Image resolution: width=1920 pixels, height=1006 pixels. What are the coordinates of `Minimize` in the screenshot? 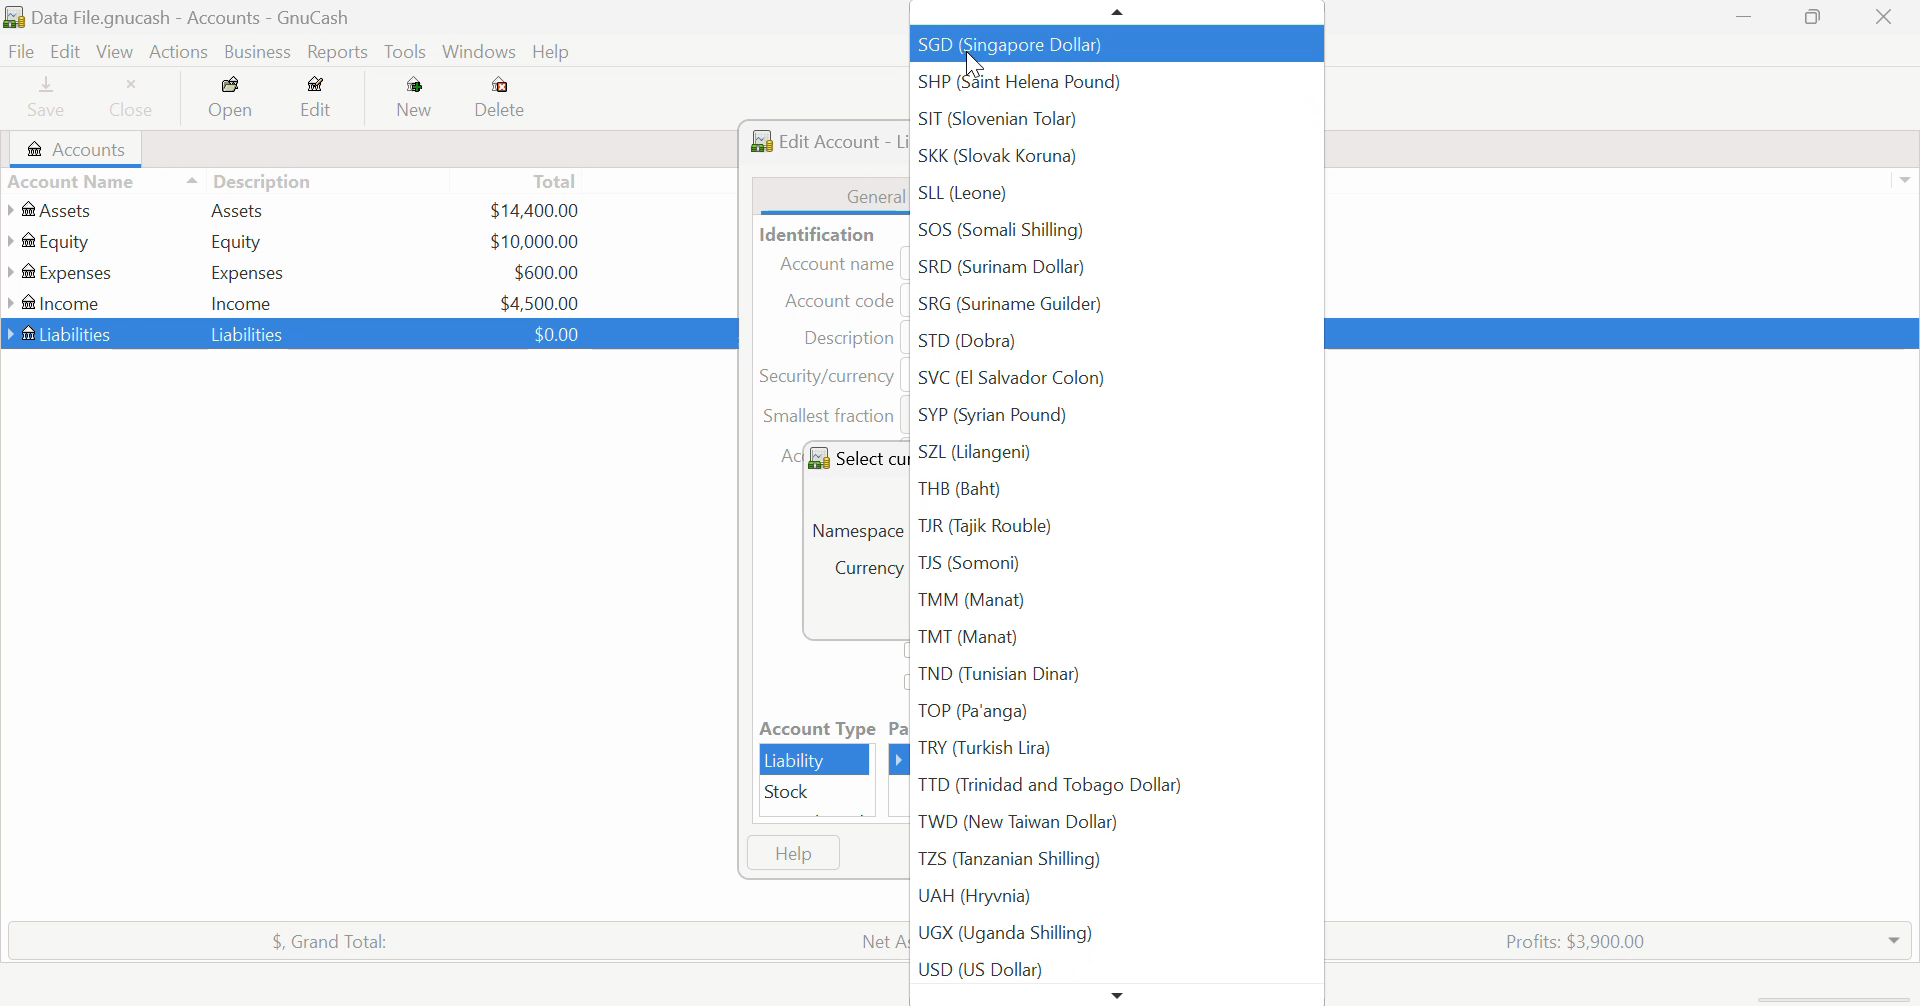 It's located at (1816, 19).